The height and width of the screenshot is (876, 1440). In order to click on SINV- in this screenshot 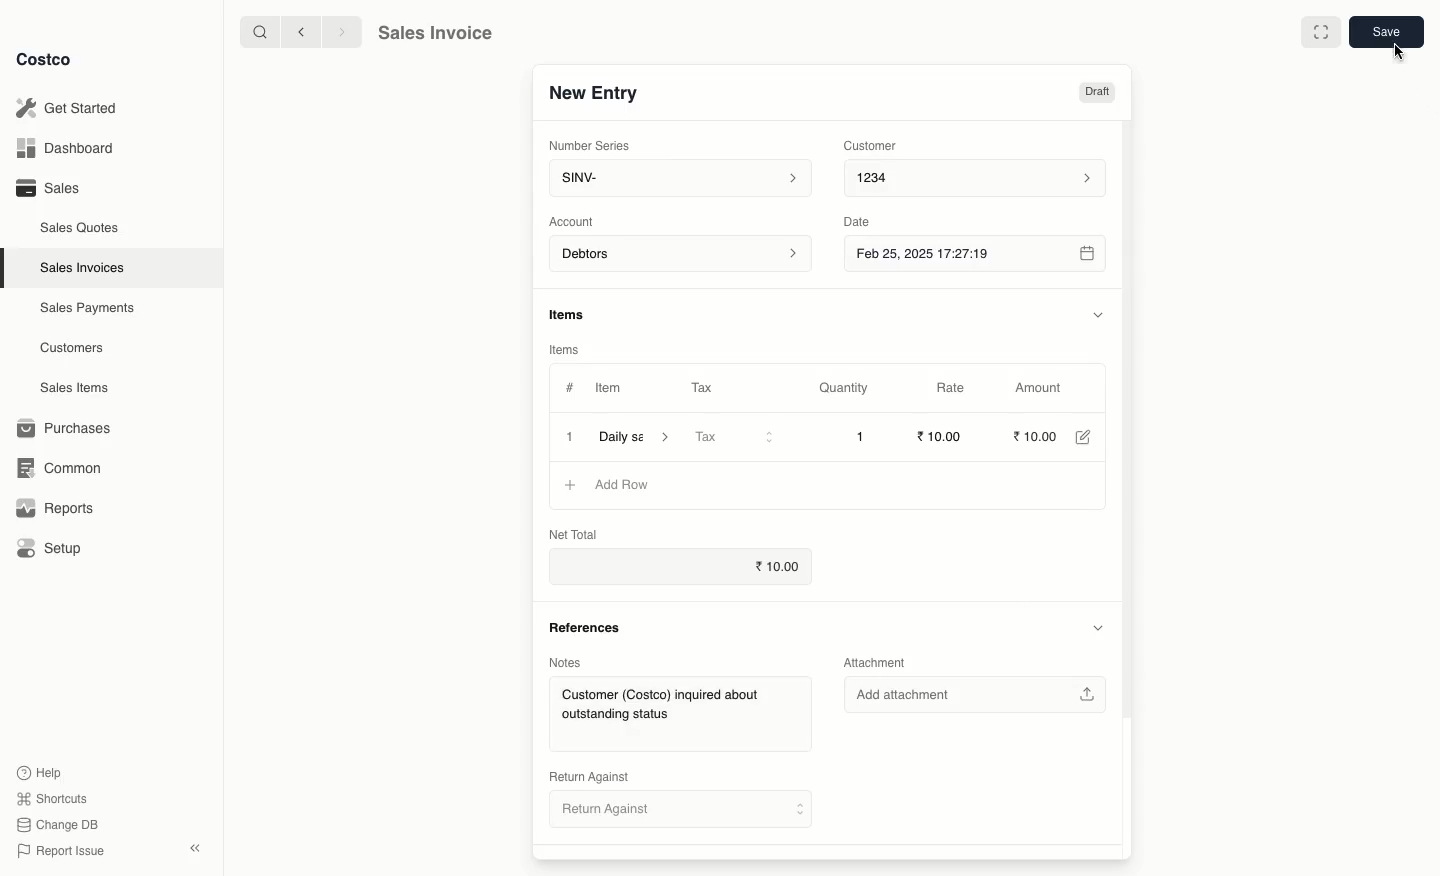, I will do `click(682, 179)`.